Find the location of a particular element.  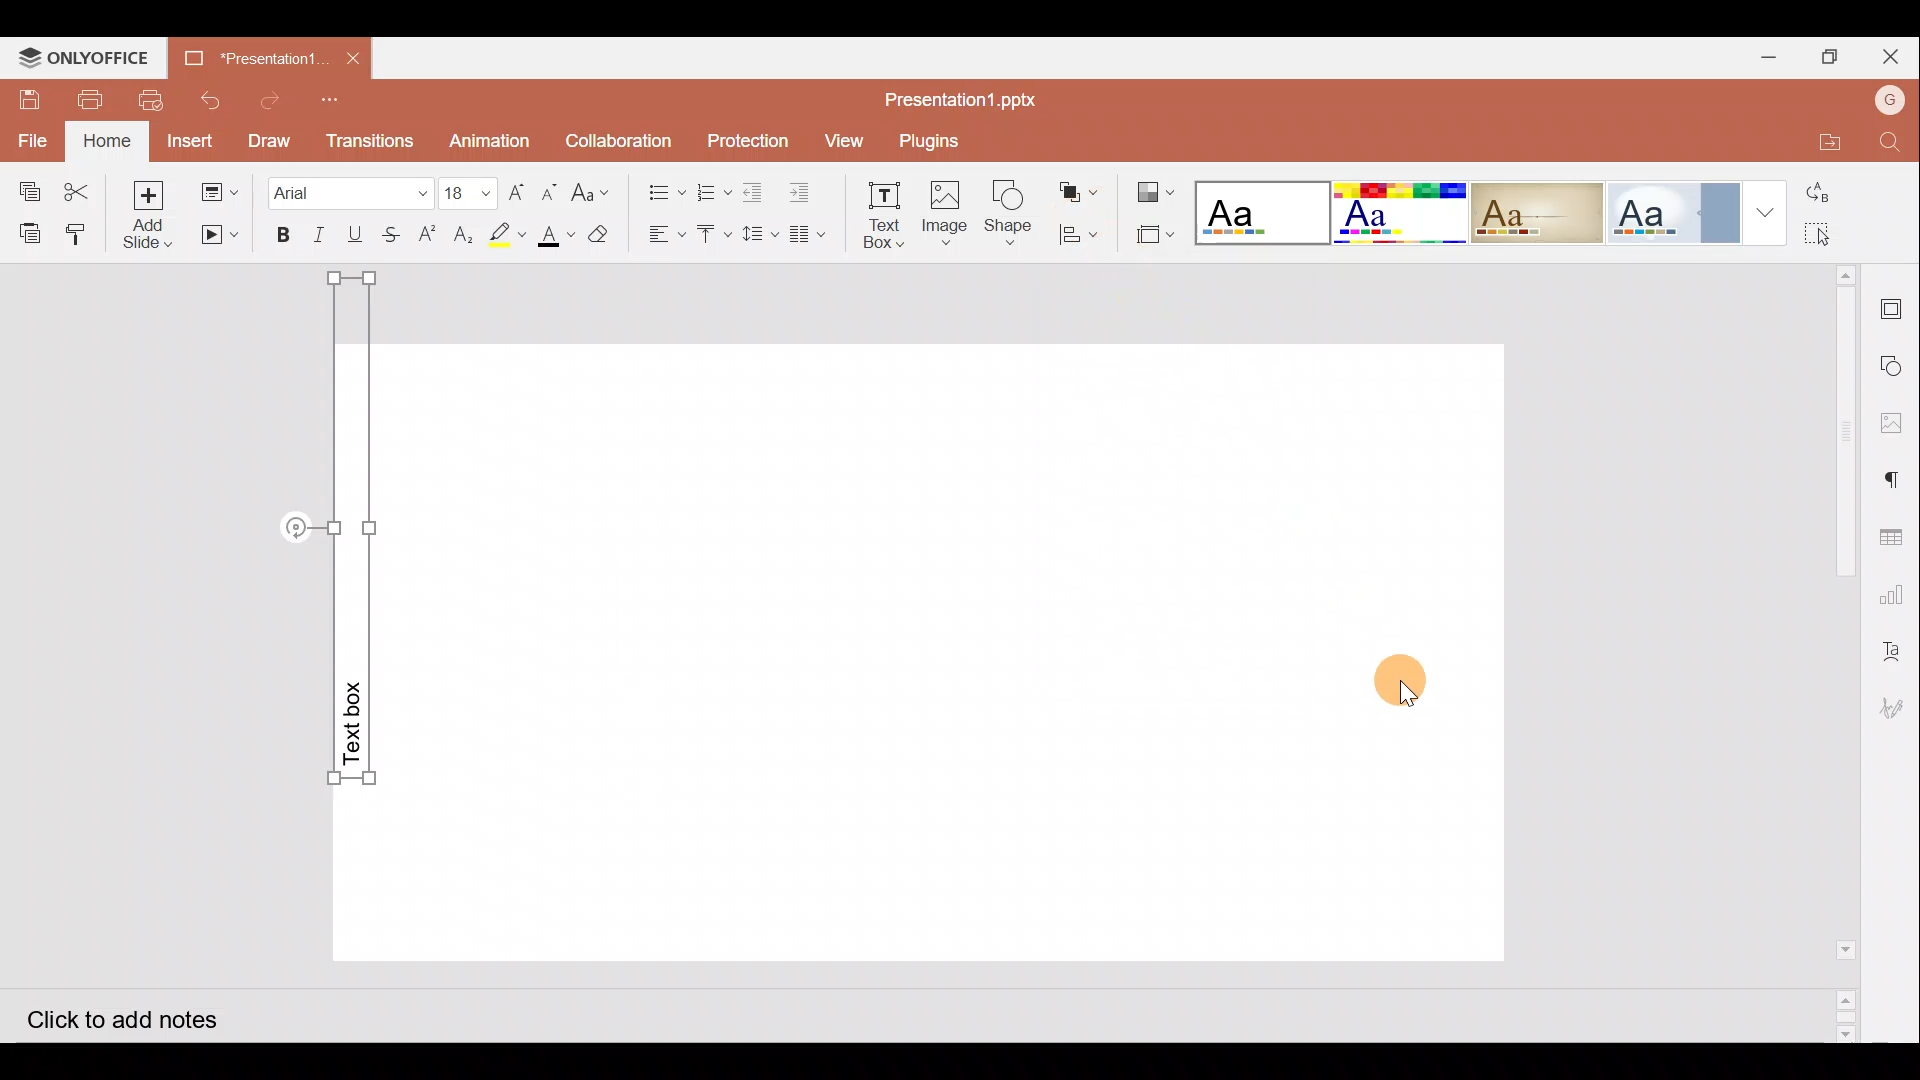

Increase font size is located at coordinates (519, 190).